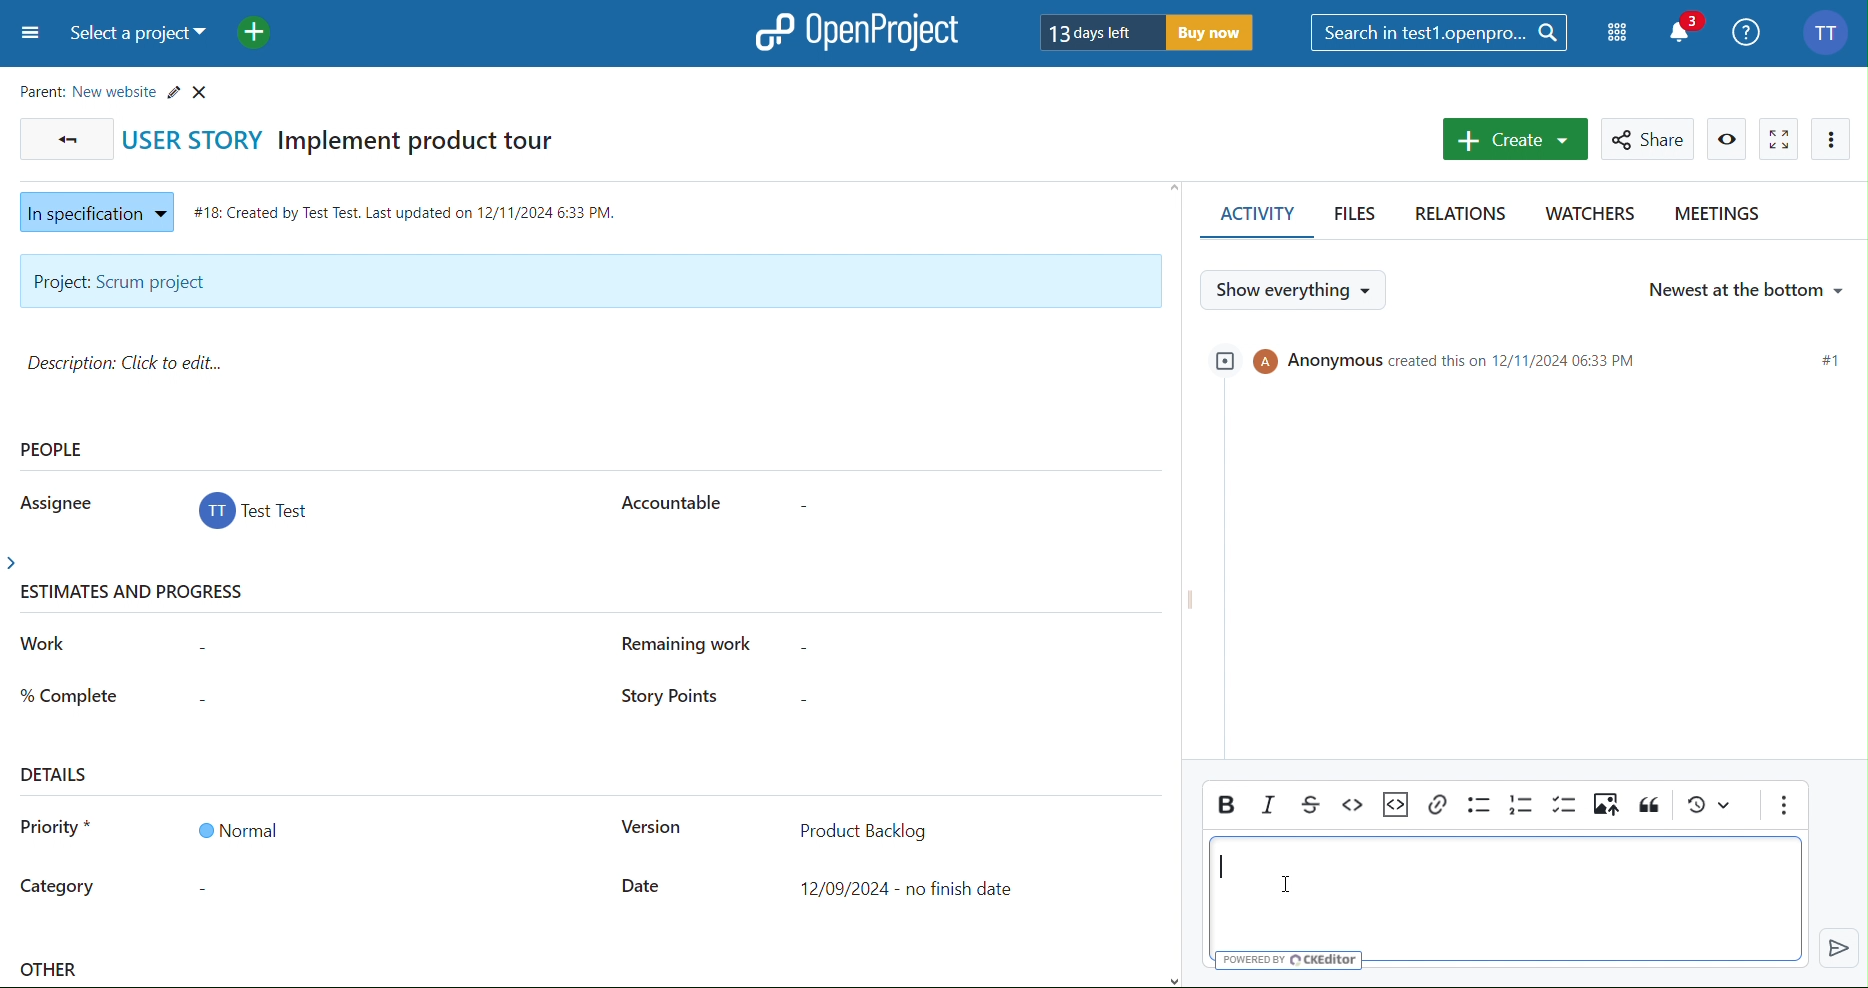 The height and width of the screenshot is (988, 1868). What do you see at coordinates (1783, 807) in the screenshot?
I see `Options` at bounding box center [1783, 807].